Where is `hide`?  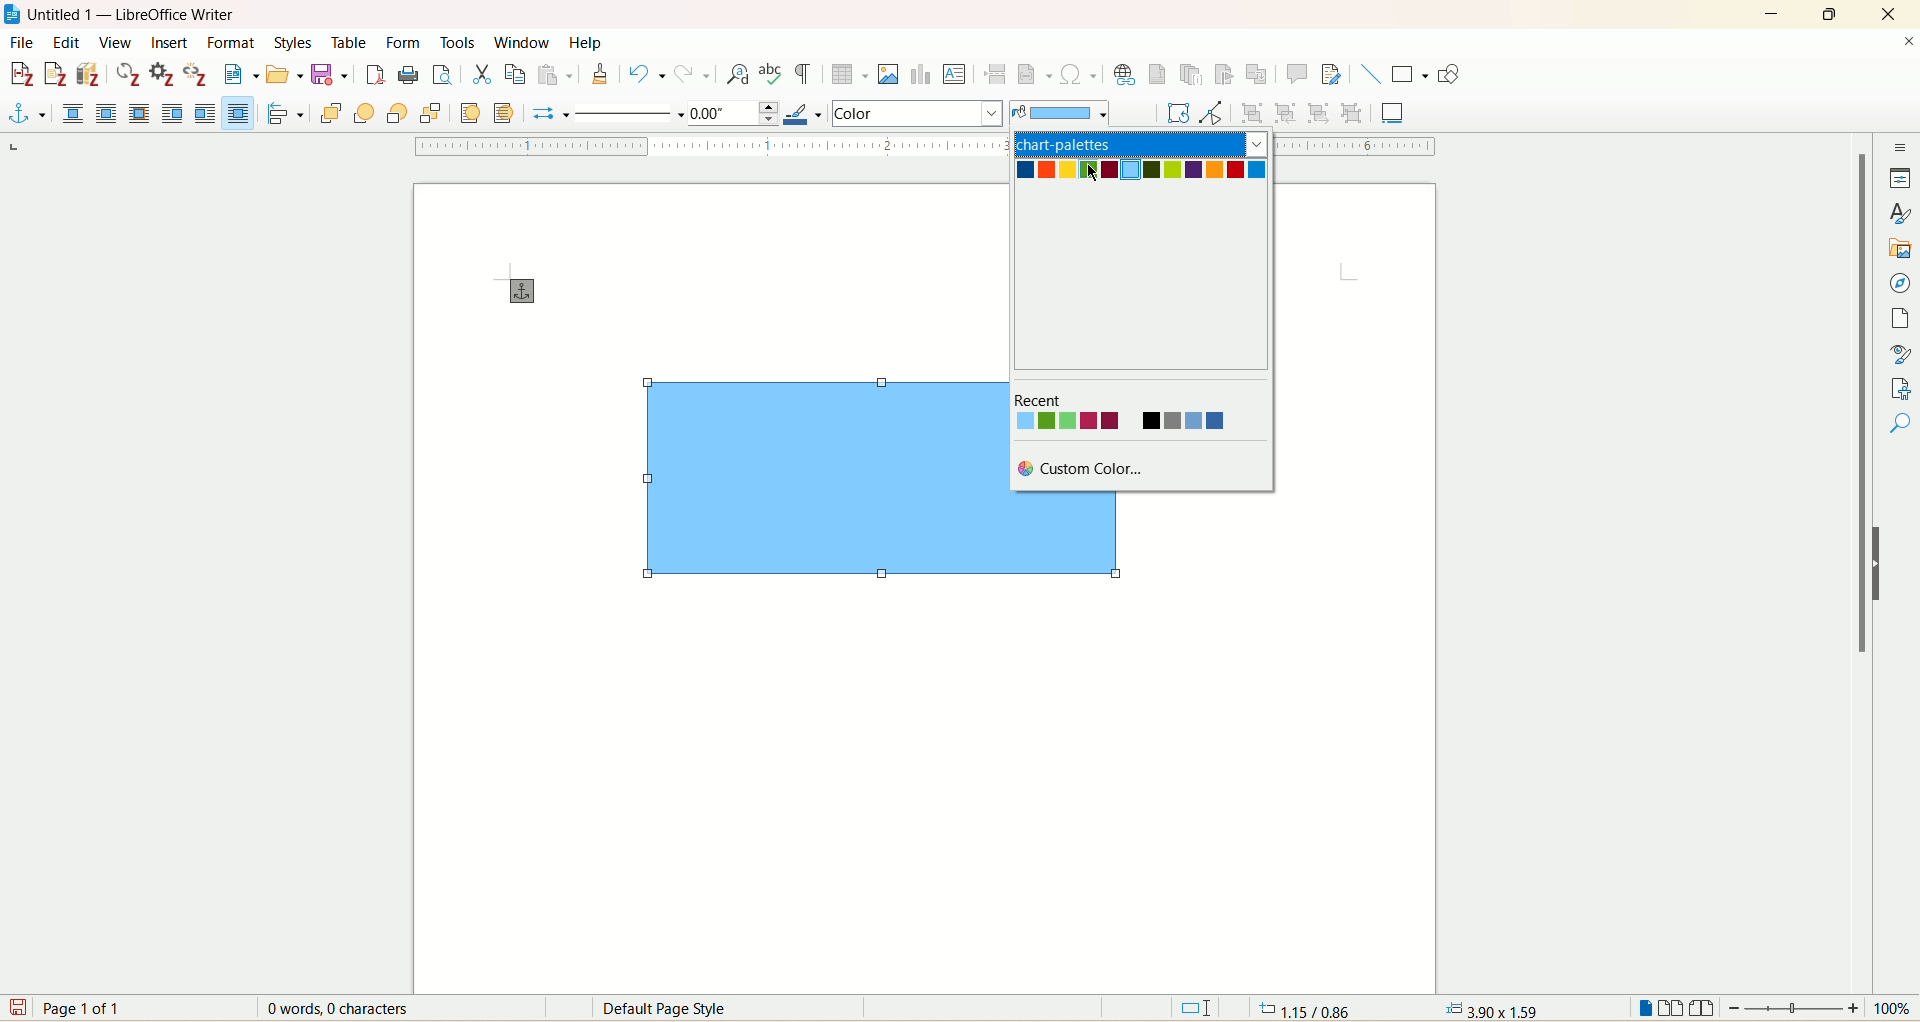 hide is located at coordinates (1875, 566).